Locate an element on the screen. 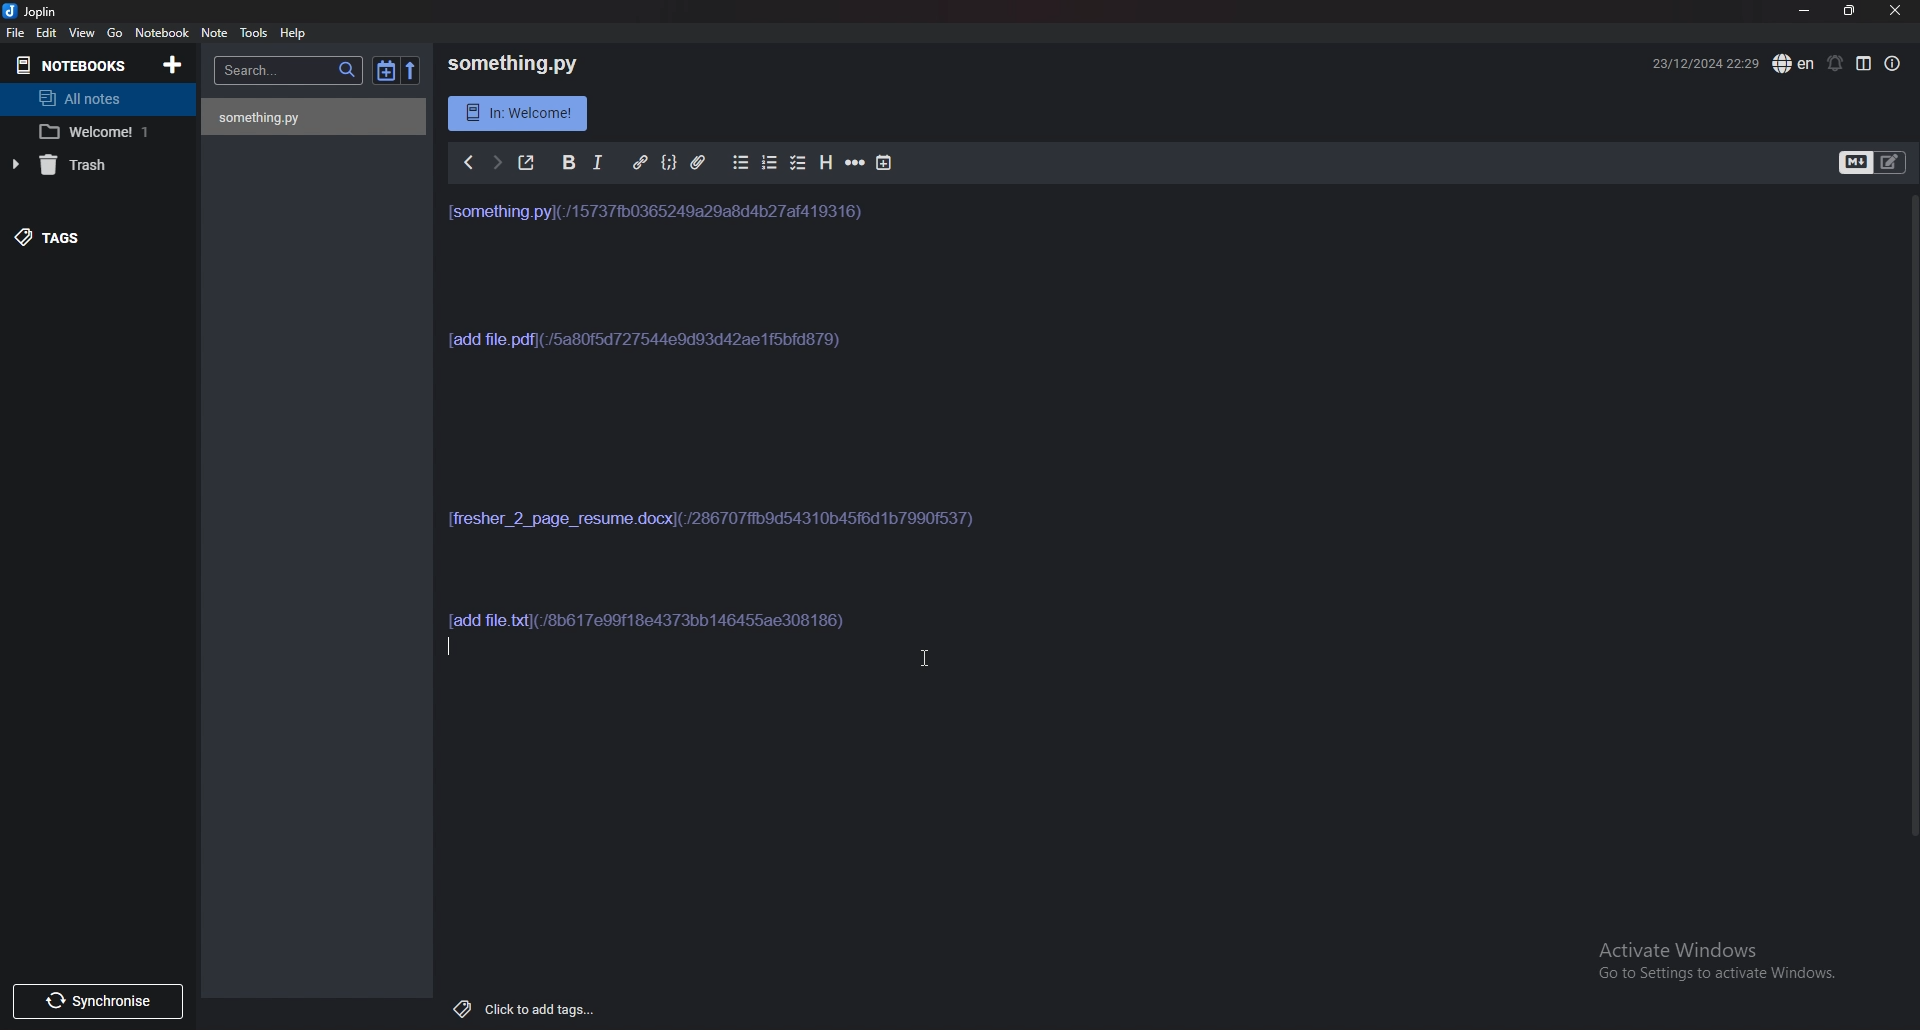  joplin is located at coordinates (47, 12).